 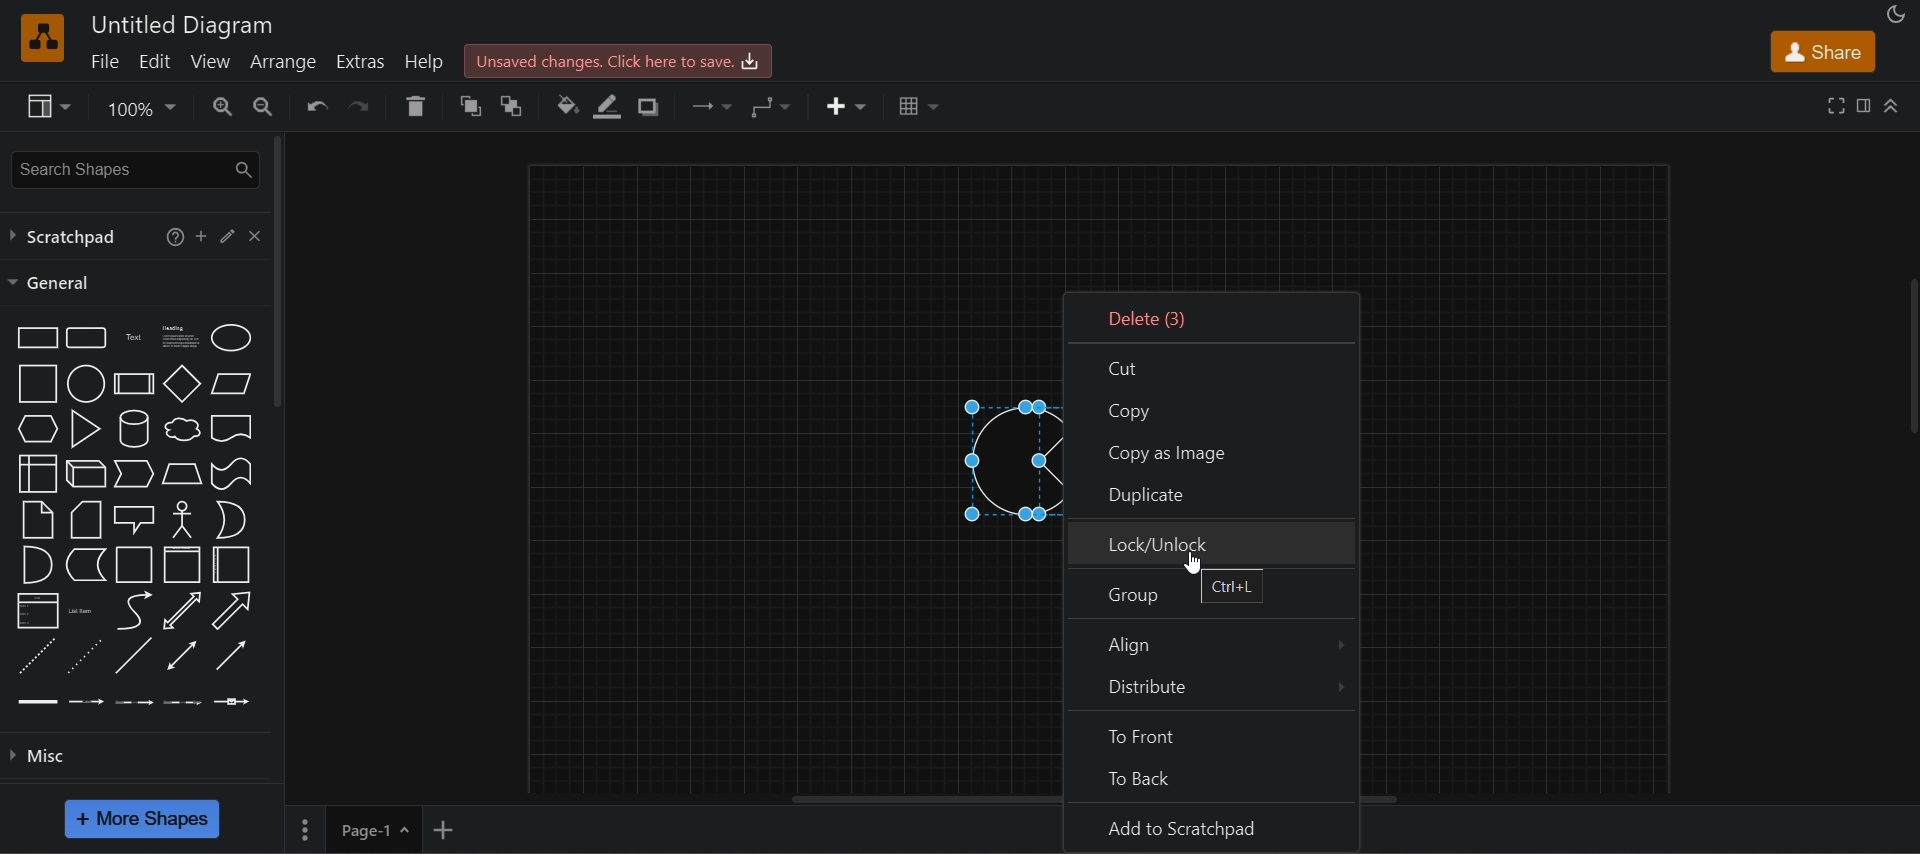 I want to click on Curve, so click(x=134, y=610).